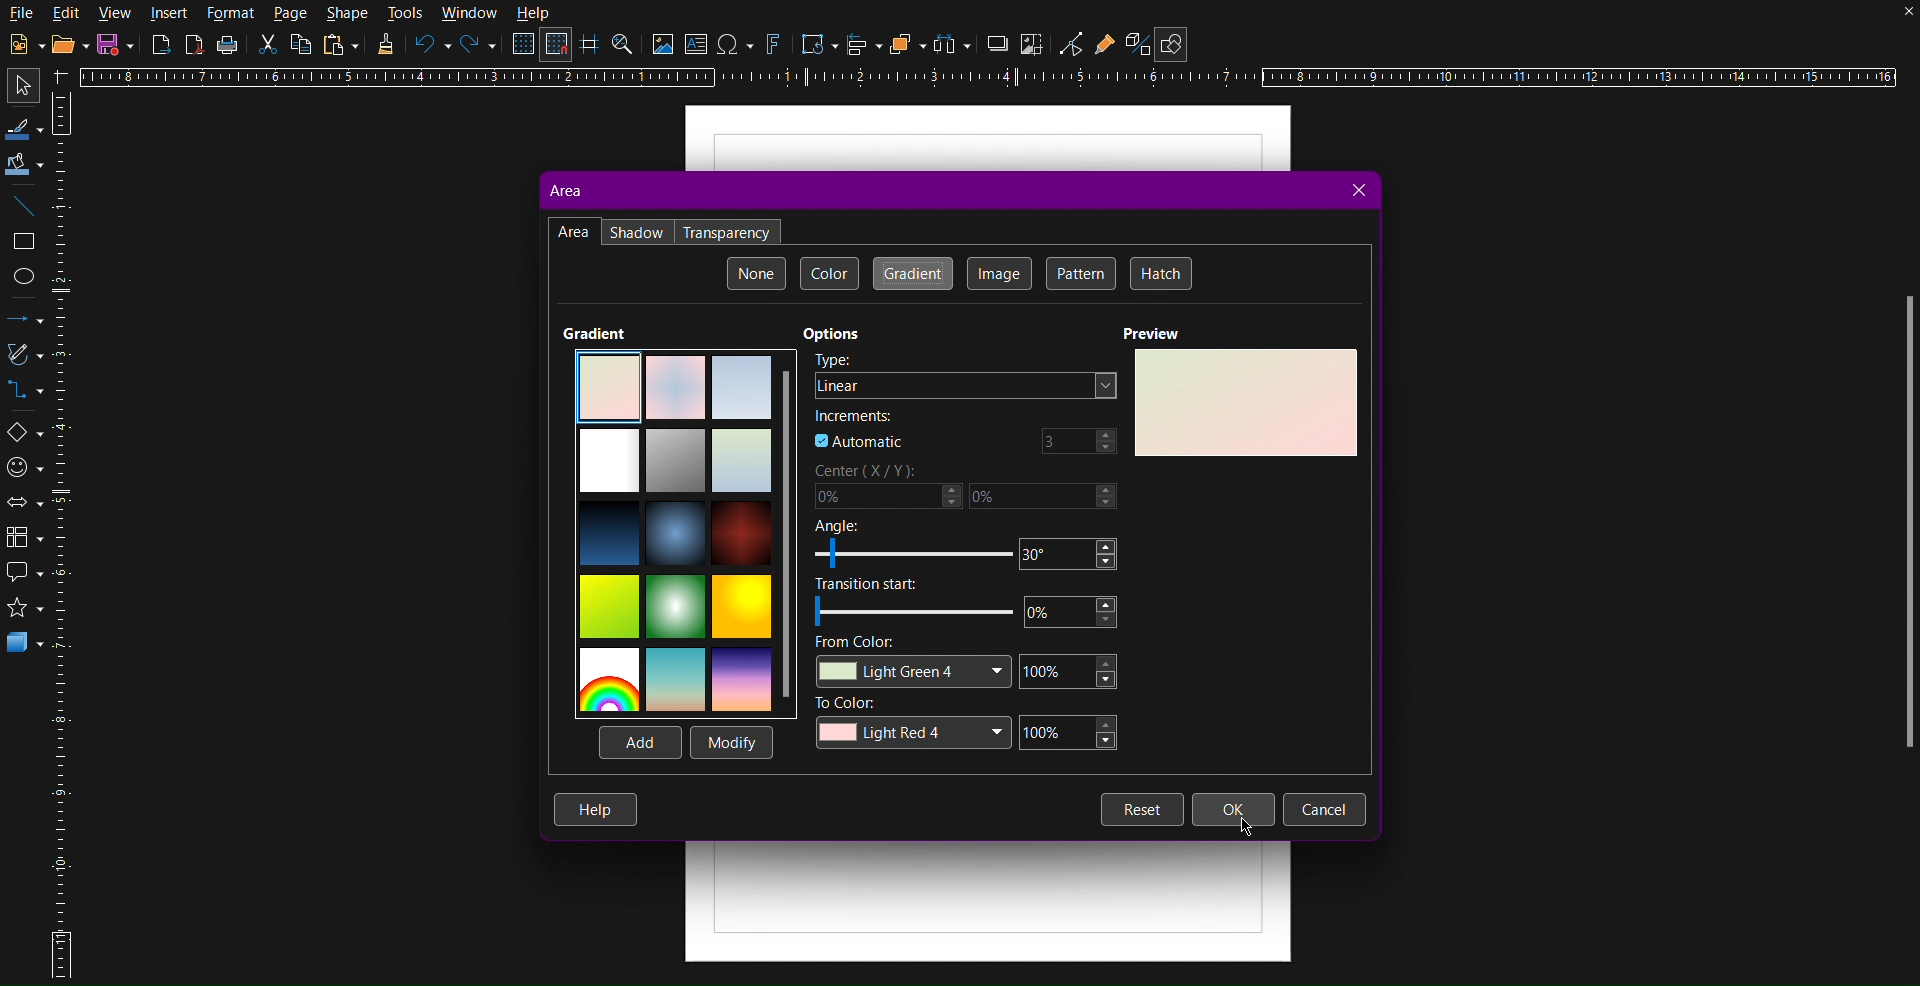 The height and width of the screenshot is (986, 1920). What do you see at coordinates (729, 232) in the screenshot?
I see `Transparency` at bounding box center [729, 232].